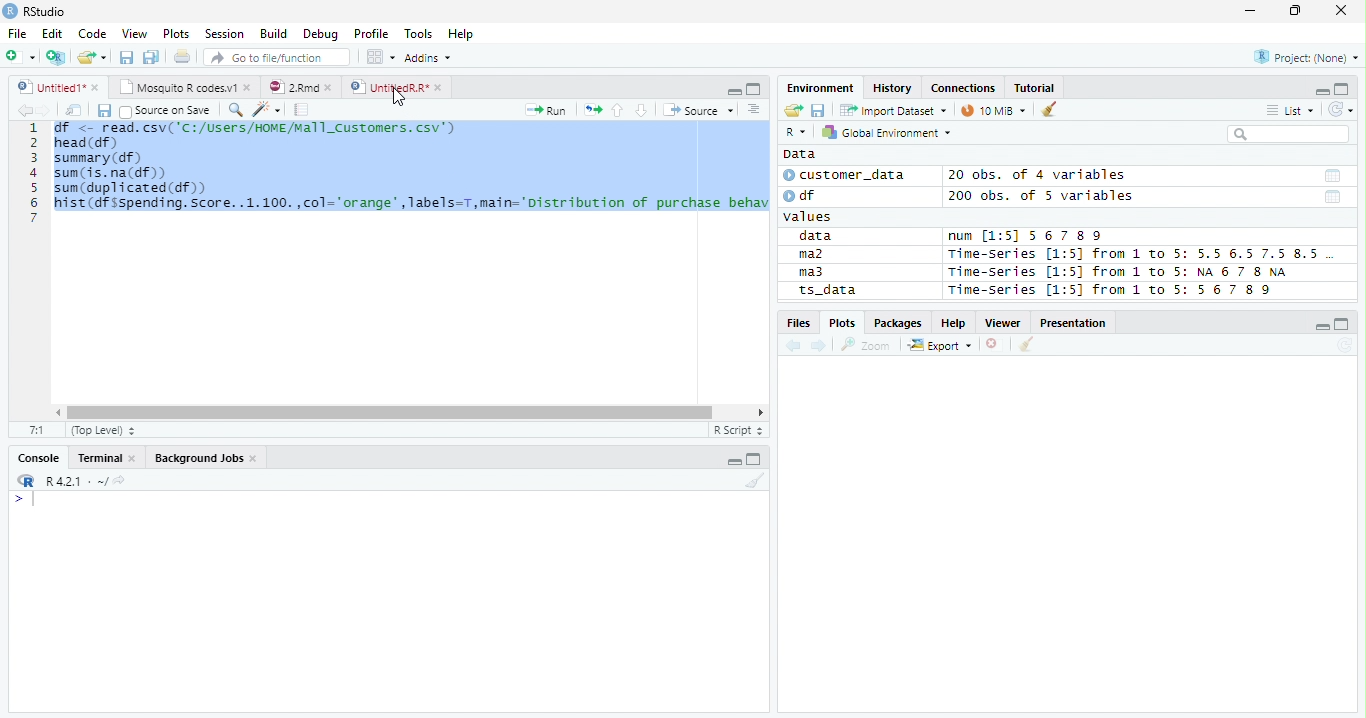 The width and height of the screenshot is (1366, 718). What do you see at coordinates (380, 57) in the screenshot?
I see `Workplace panes` at bounding box center [380, 57].